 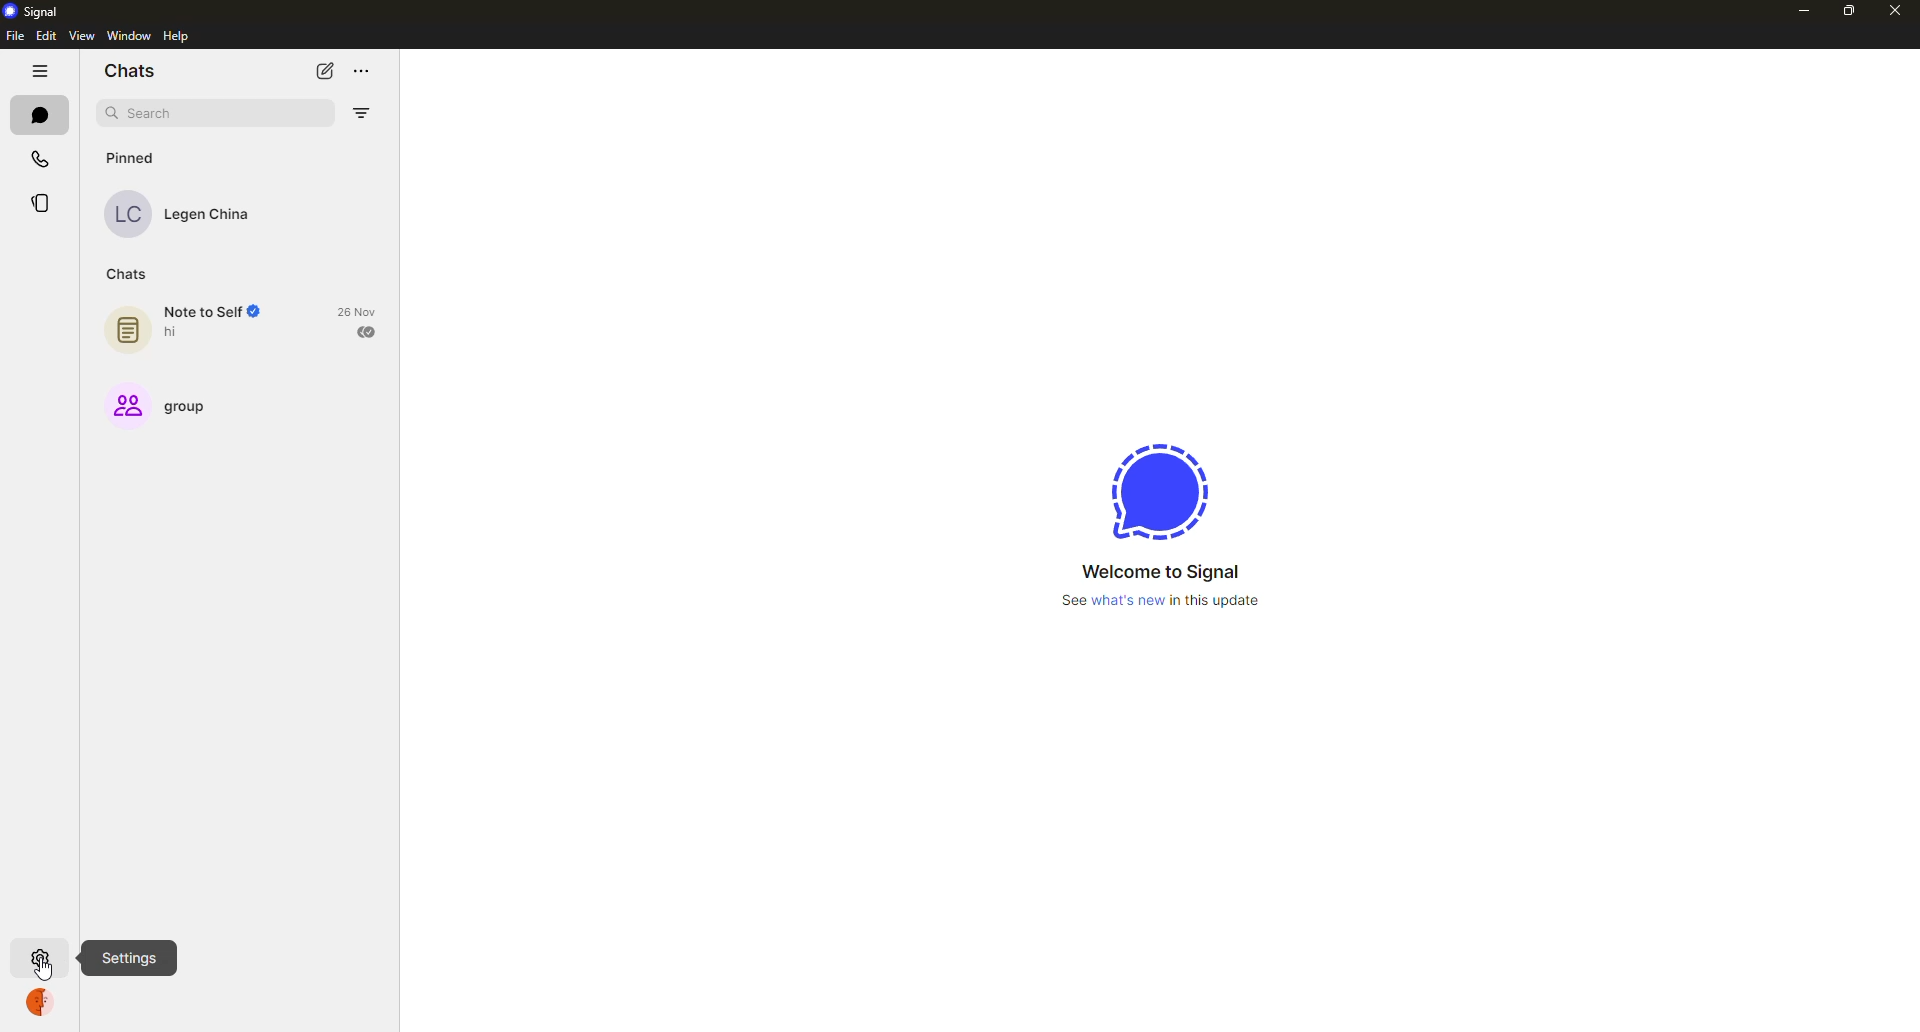 What do you see at coordinates (1160, 571) in the screenshot?
I see `welcome` at bounding box center [1160, 571].